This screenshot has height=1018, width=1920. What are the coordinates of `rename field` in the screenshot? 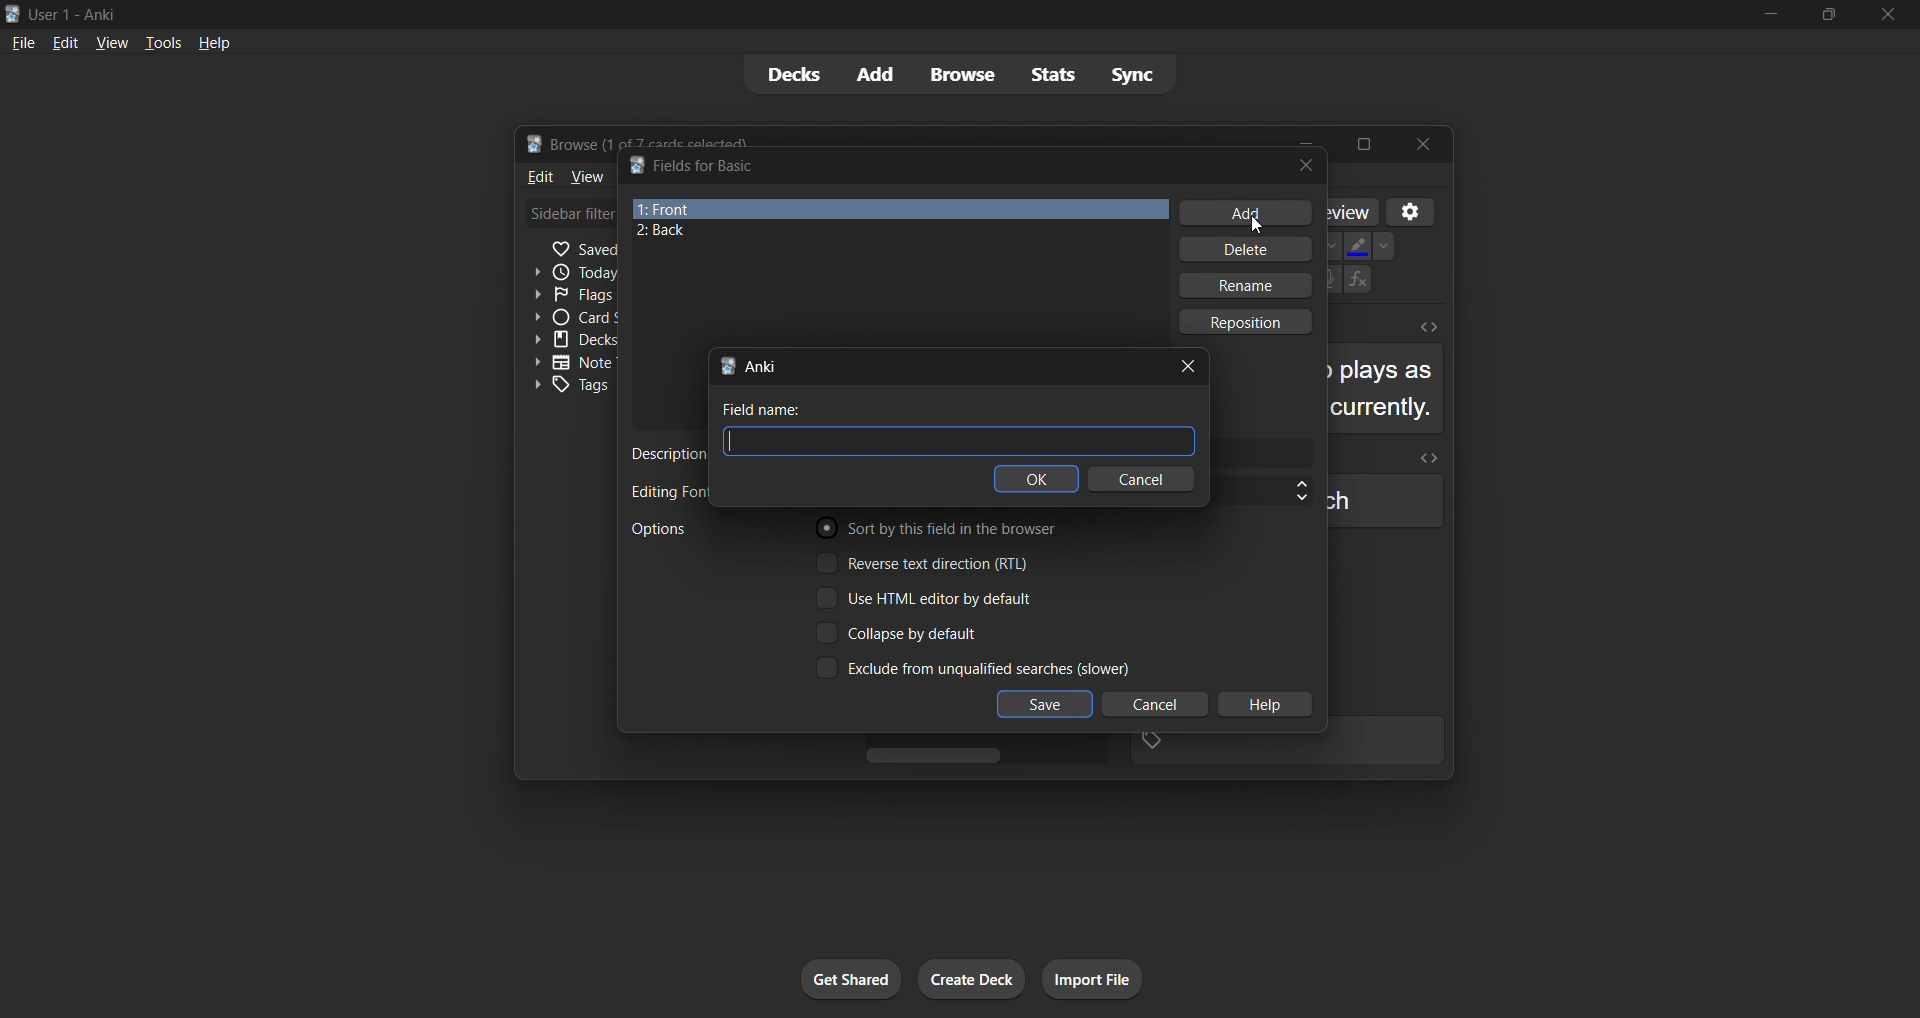 It's located at (1247, 288).